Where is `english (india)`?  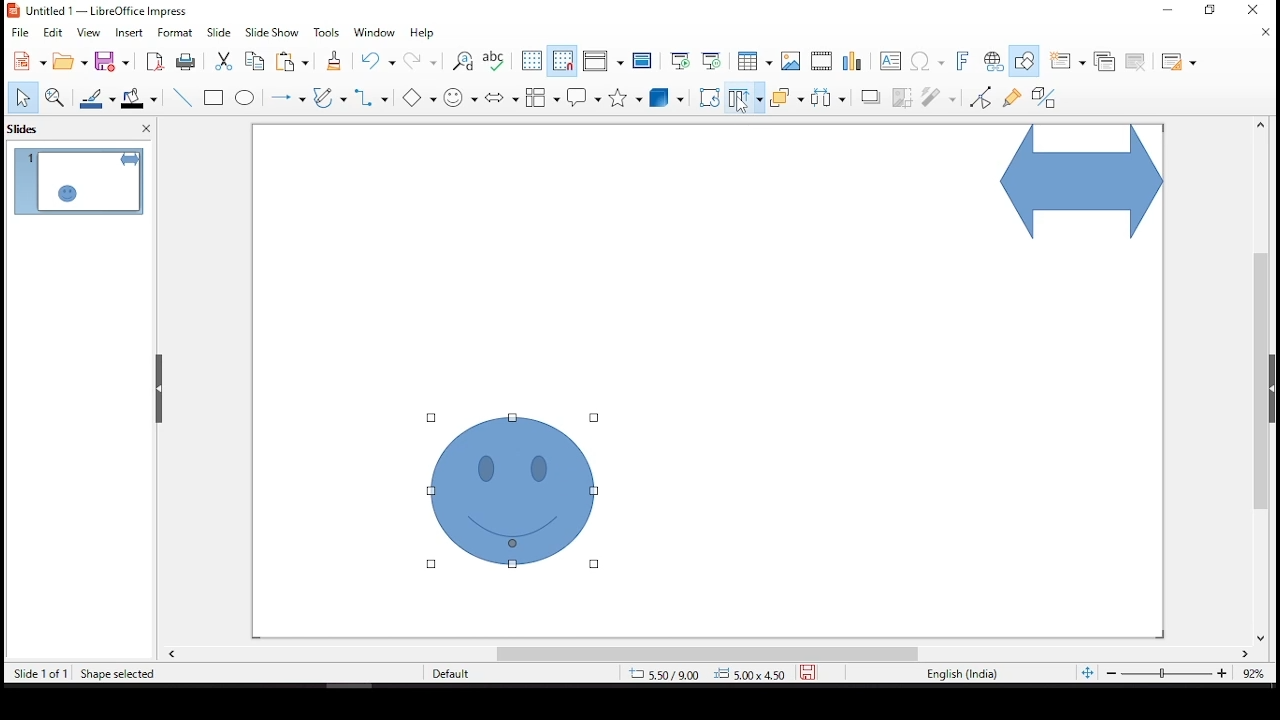 english (india) is located at coordinates (962, 675).